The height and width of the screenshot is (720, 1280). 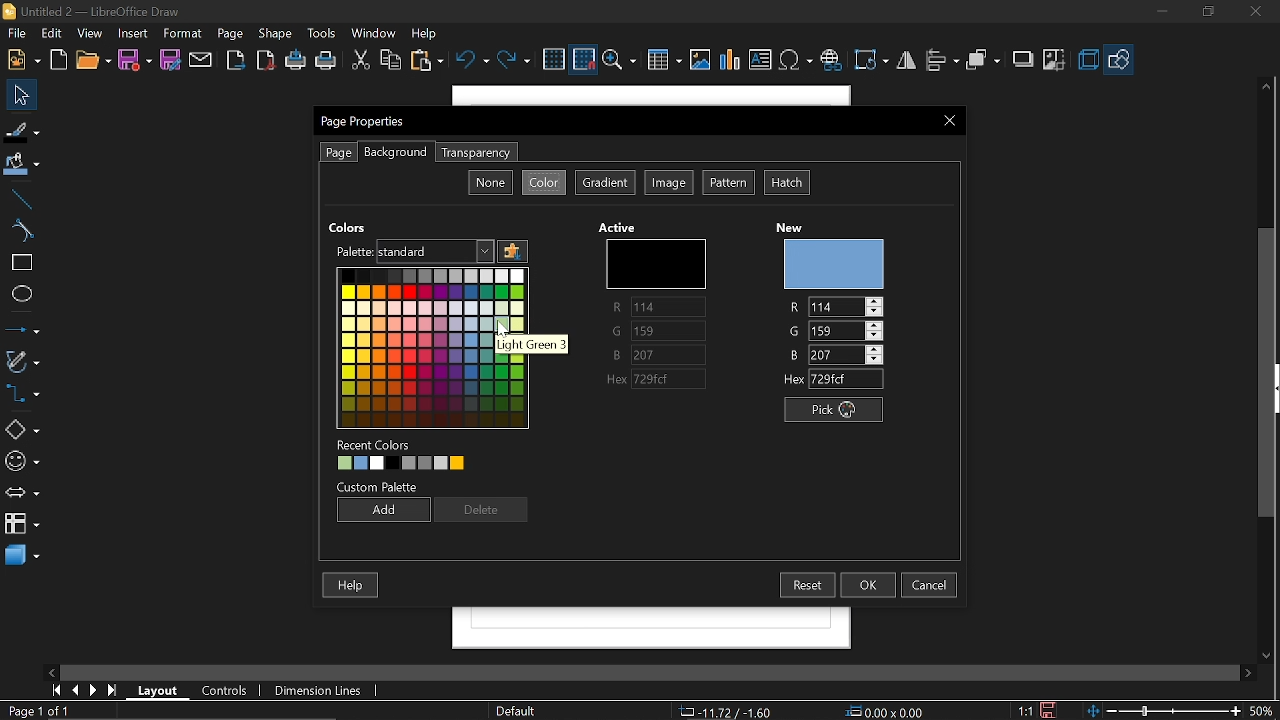 What do you see at coordinates (1269, 86) in the screenshot?
I see `Move up` at bounding box center [1269, 86].